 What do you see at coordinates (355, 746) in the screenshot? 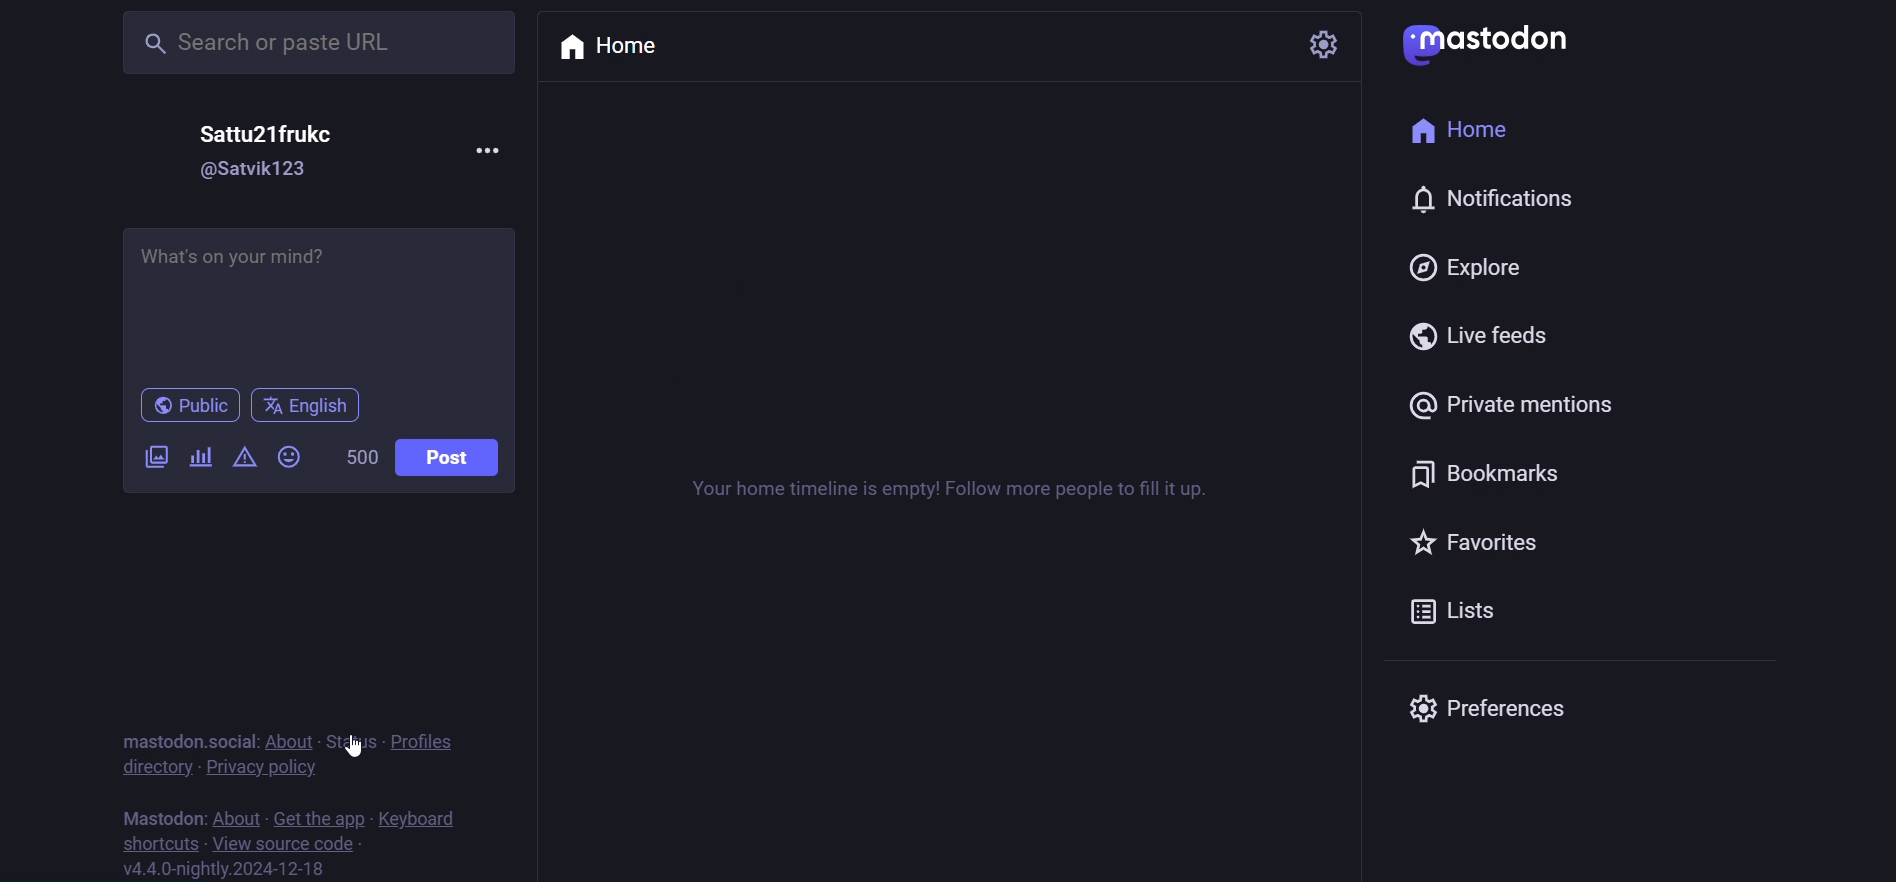
I see `Cursor on Status` at bounding box center [355, 746].